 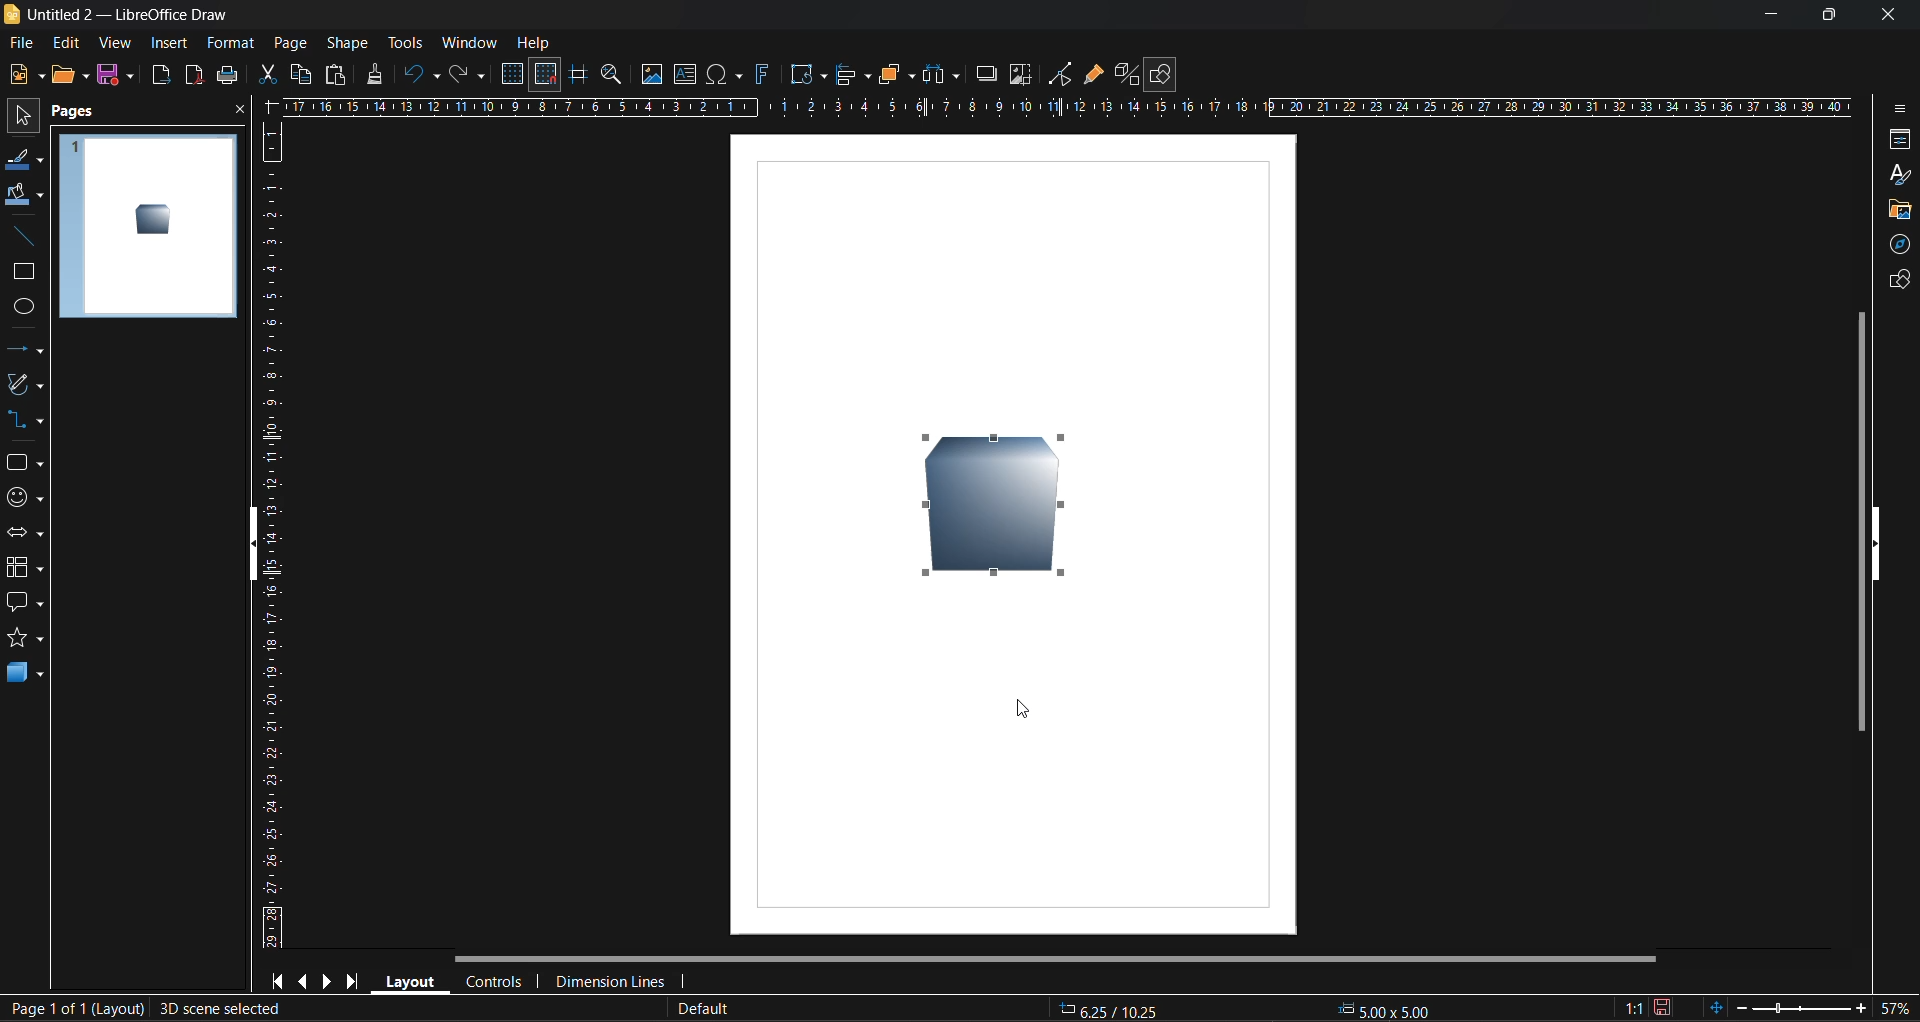 What do you see at coordinates (26, 604) in the screenshot?
I see `callout shapes` at bounding box center [26, 604].